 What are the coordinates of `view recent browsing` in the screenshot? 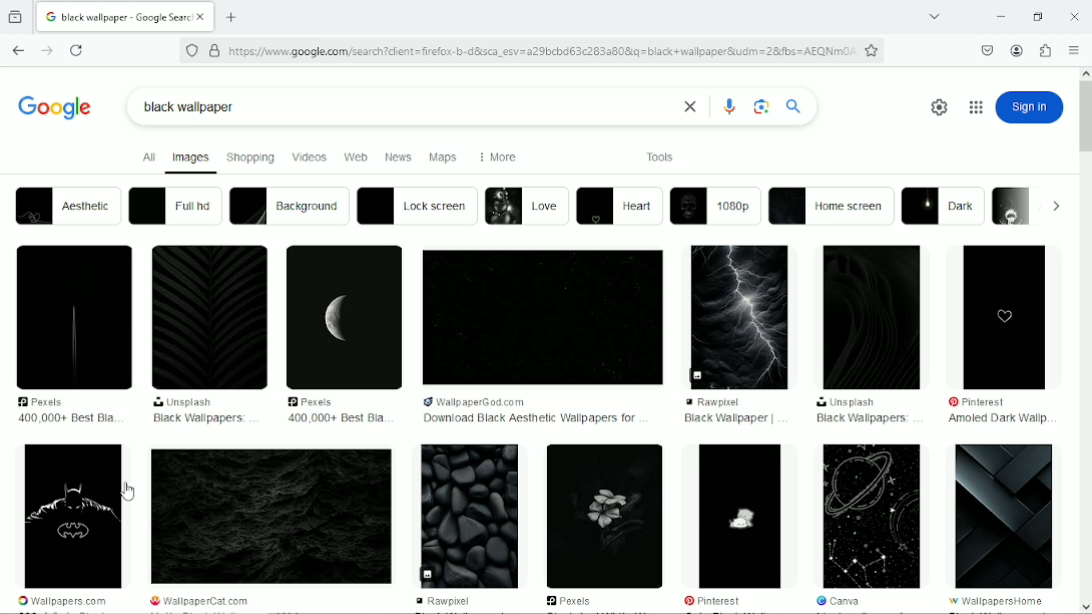 It's located at (16, 16).